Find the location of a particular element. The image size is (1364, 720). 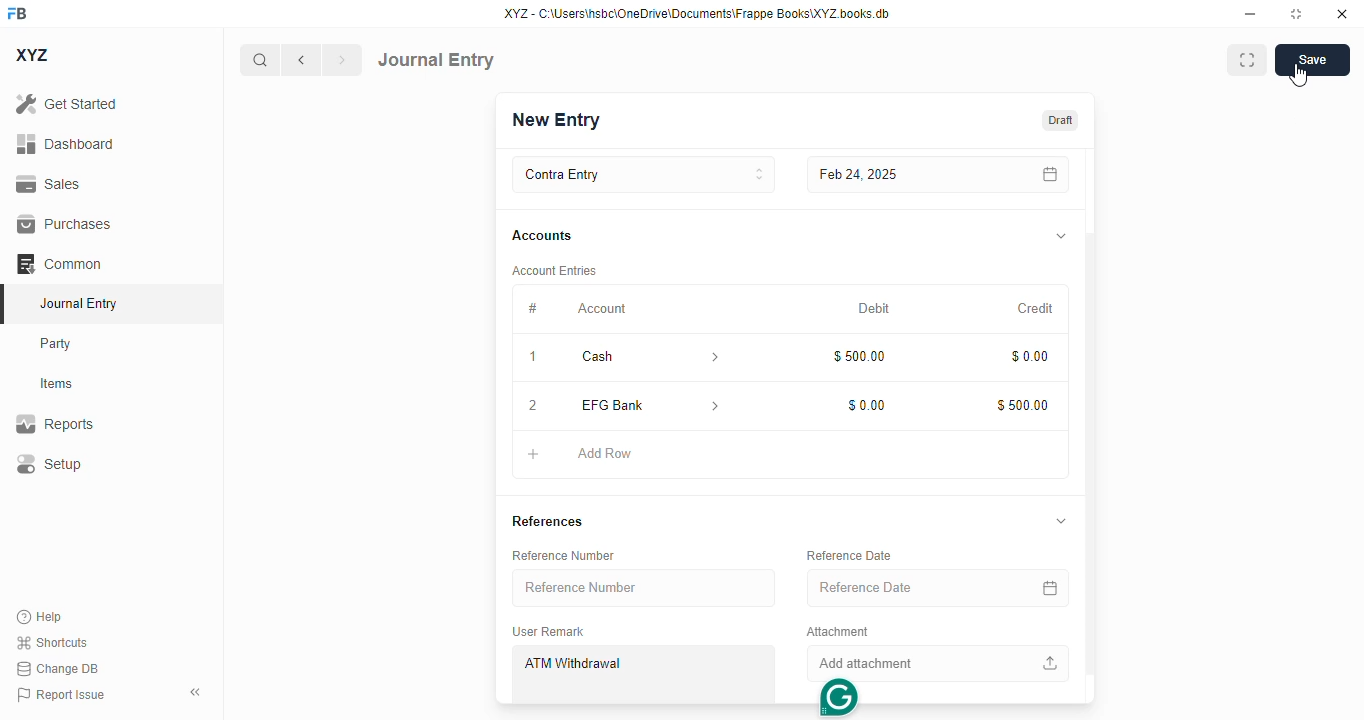

toggle sidebar is located at coordinates (197, 692).